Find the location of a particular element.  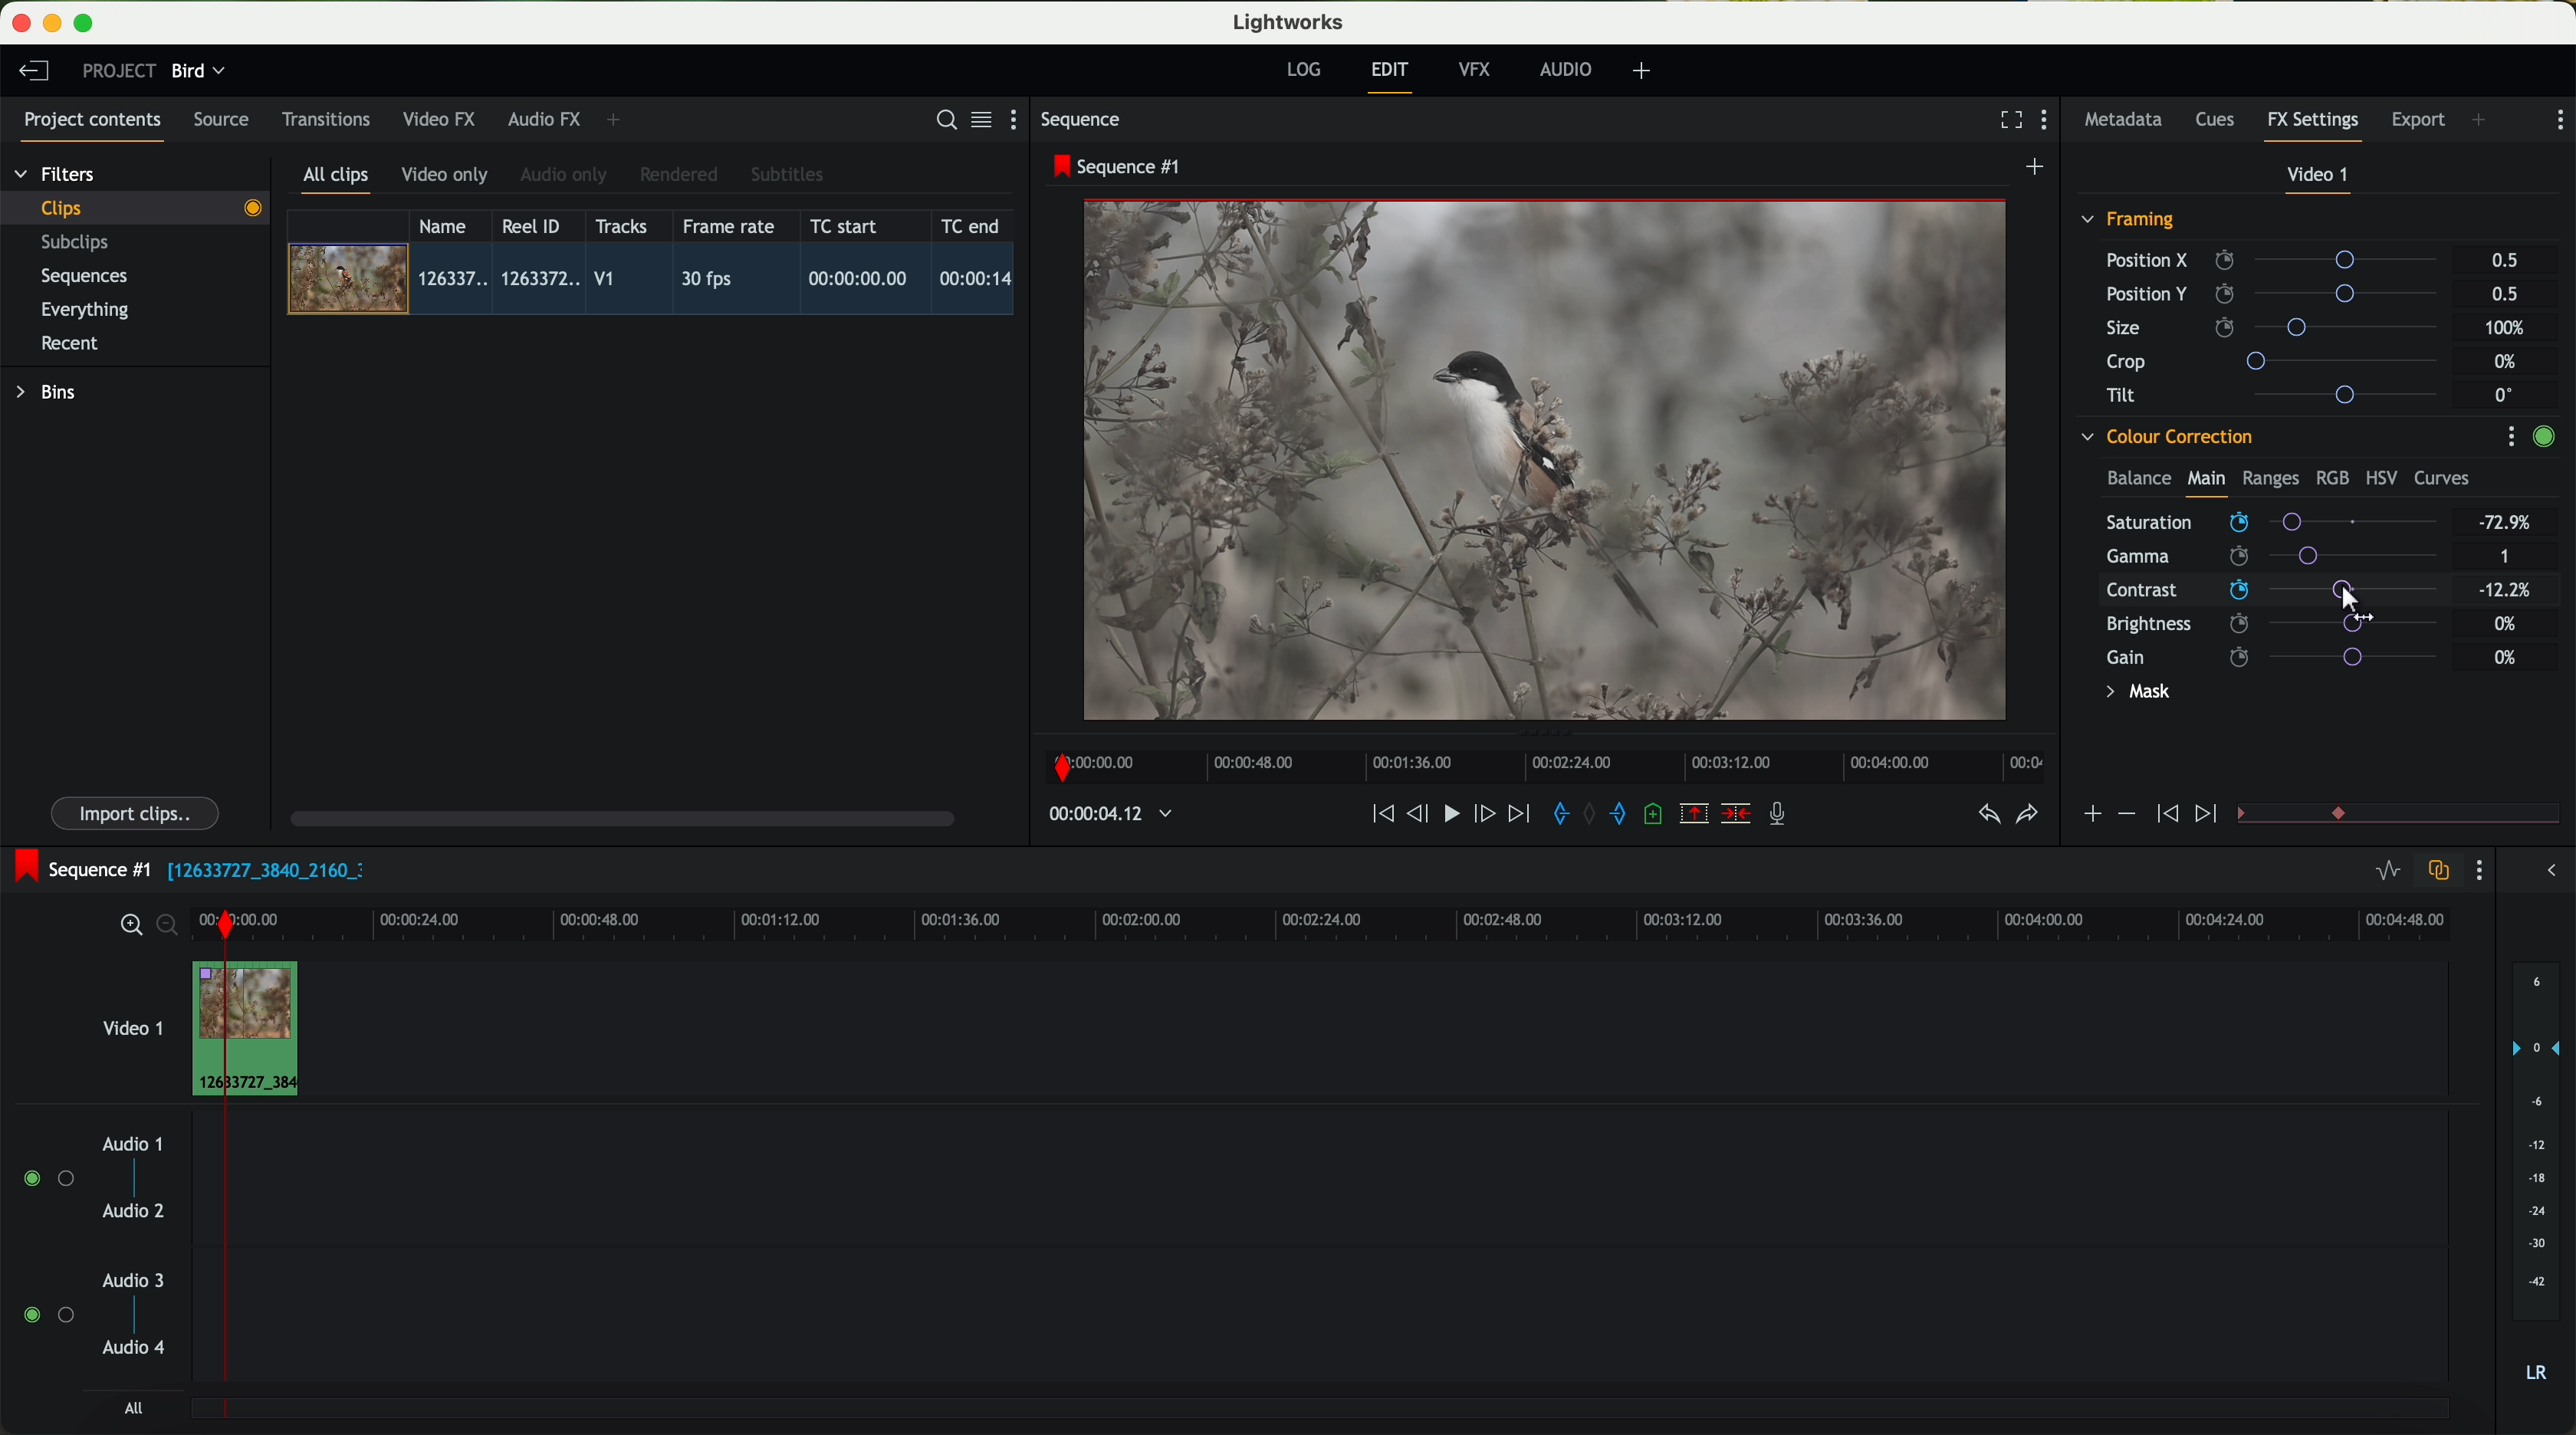

timeline is located at coordinates (1539, 761).